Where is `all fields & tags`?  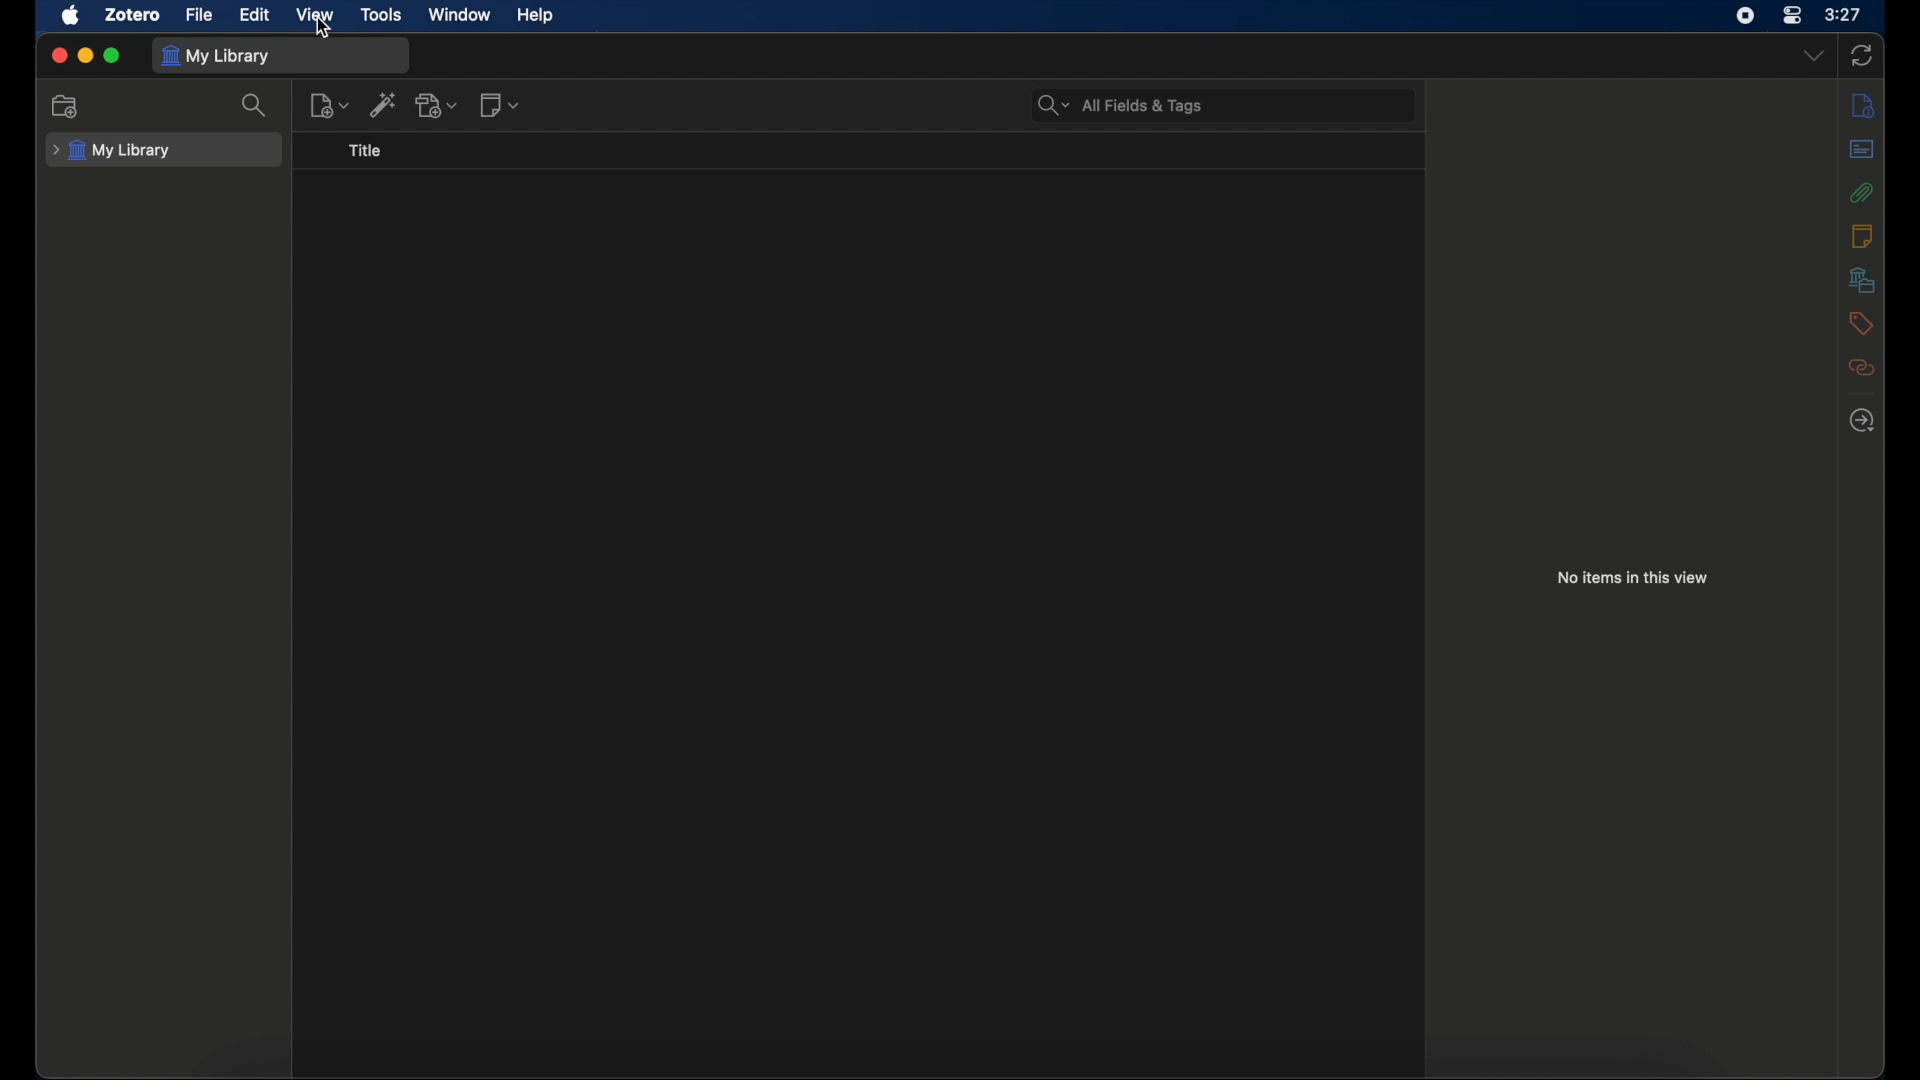
all fields & tags is located at coordinates (1121, 105).